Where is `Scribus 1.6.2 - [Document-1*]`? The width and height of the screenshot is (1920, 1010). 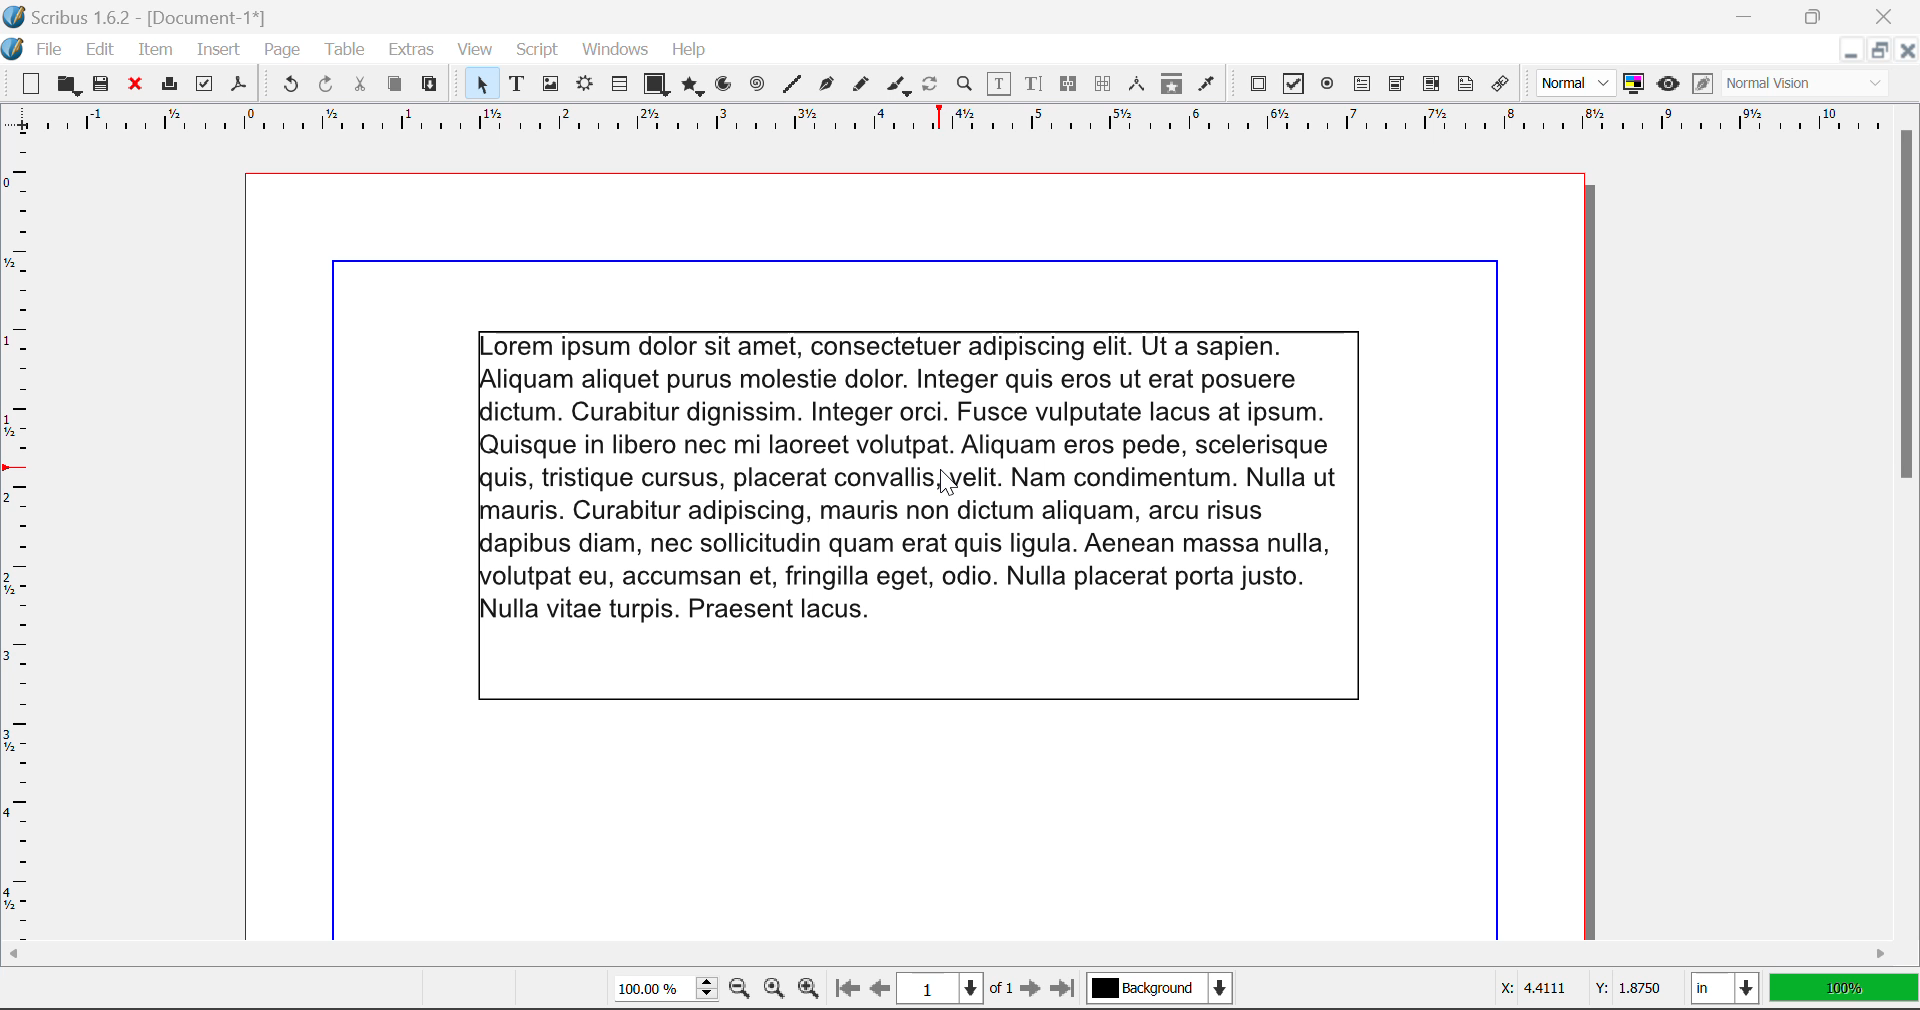 Scribus 1.6.2 - [Document-1*] is located at coordinates (133, 17).